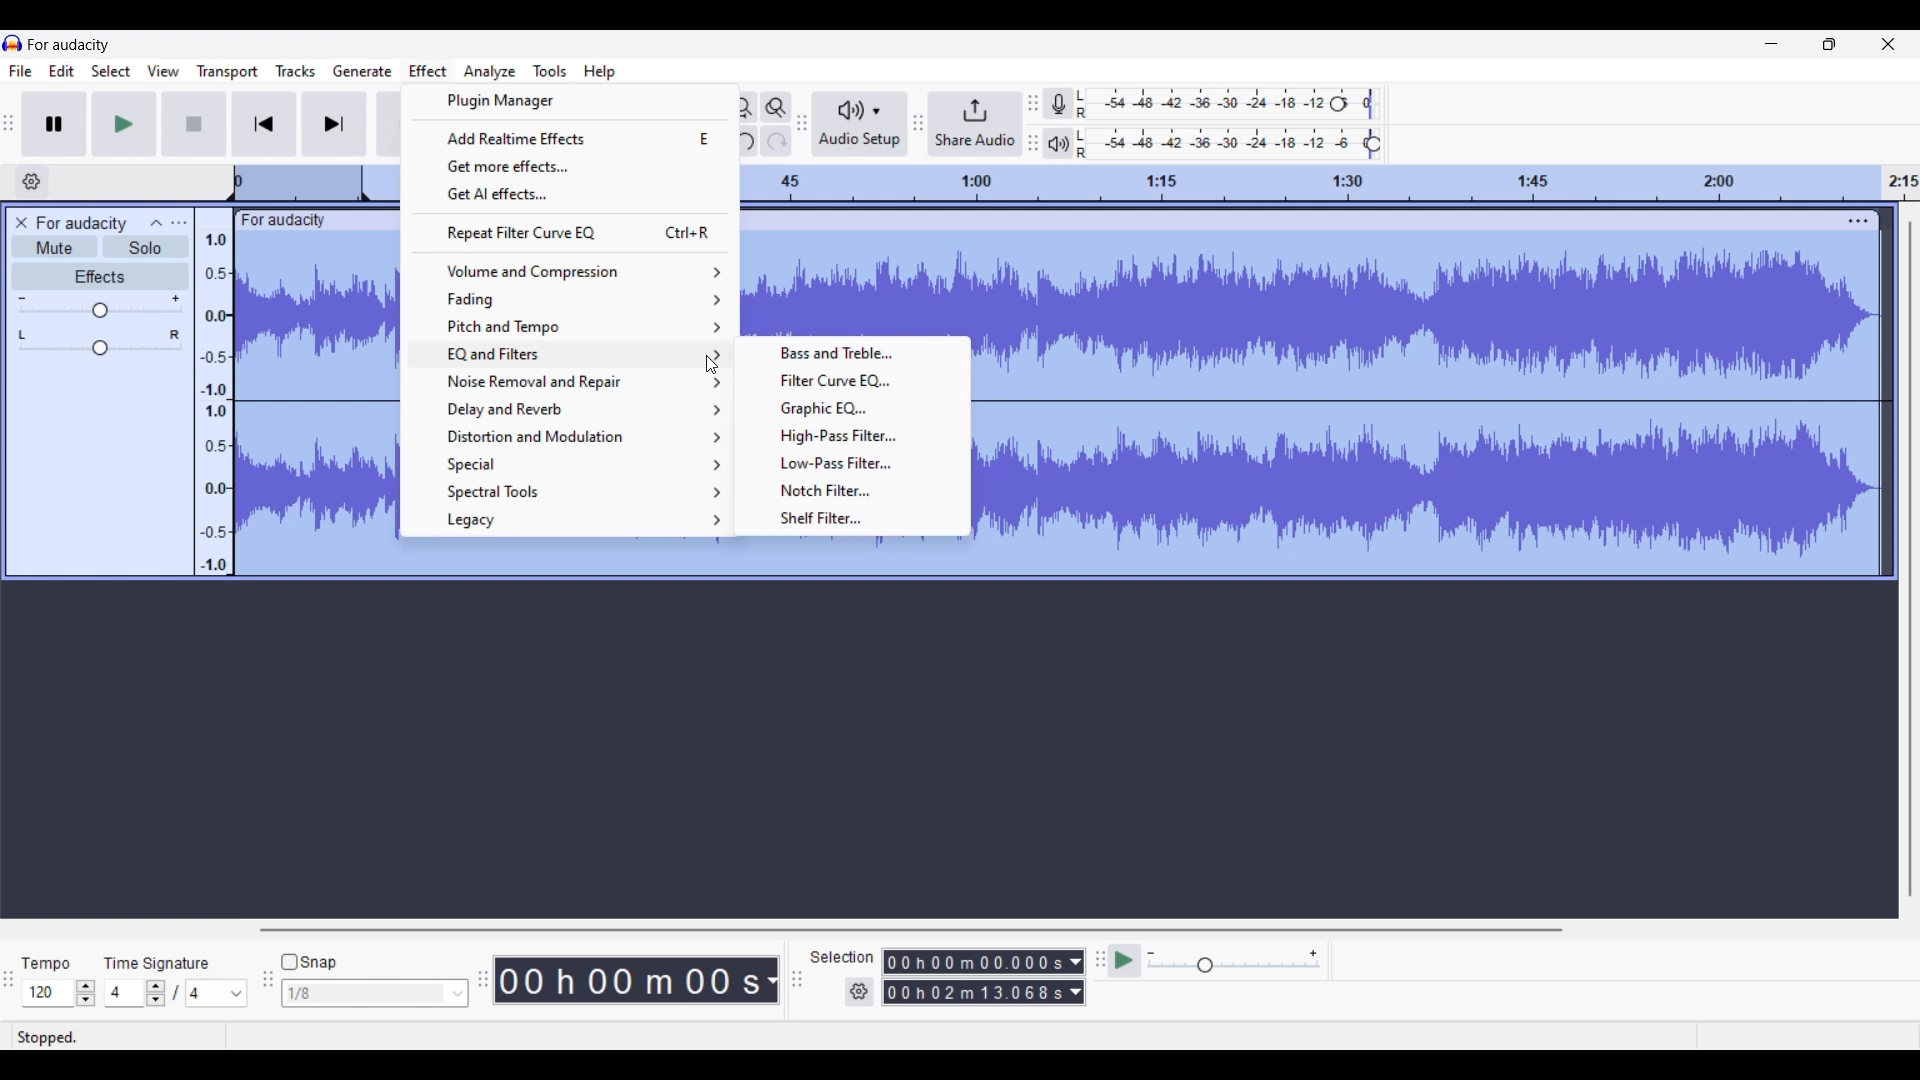 The height and width of the screenshot is (1080, 1920). I want to click on Legacy options, so click(571, 521).